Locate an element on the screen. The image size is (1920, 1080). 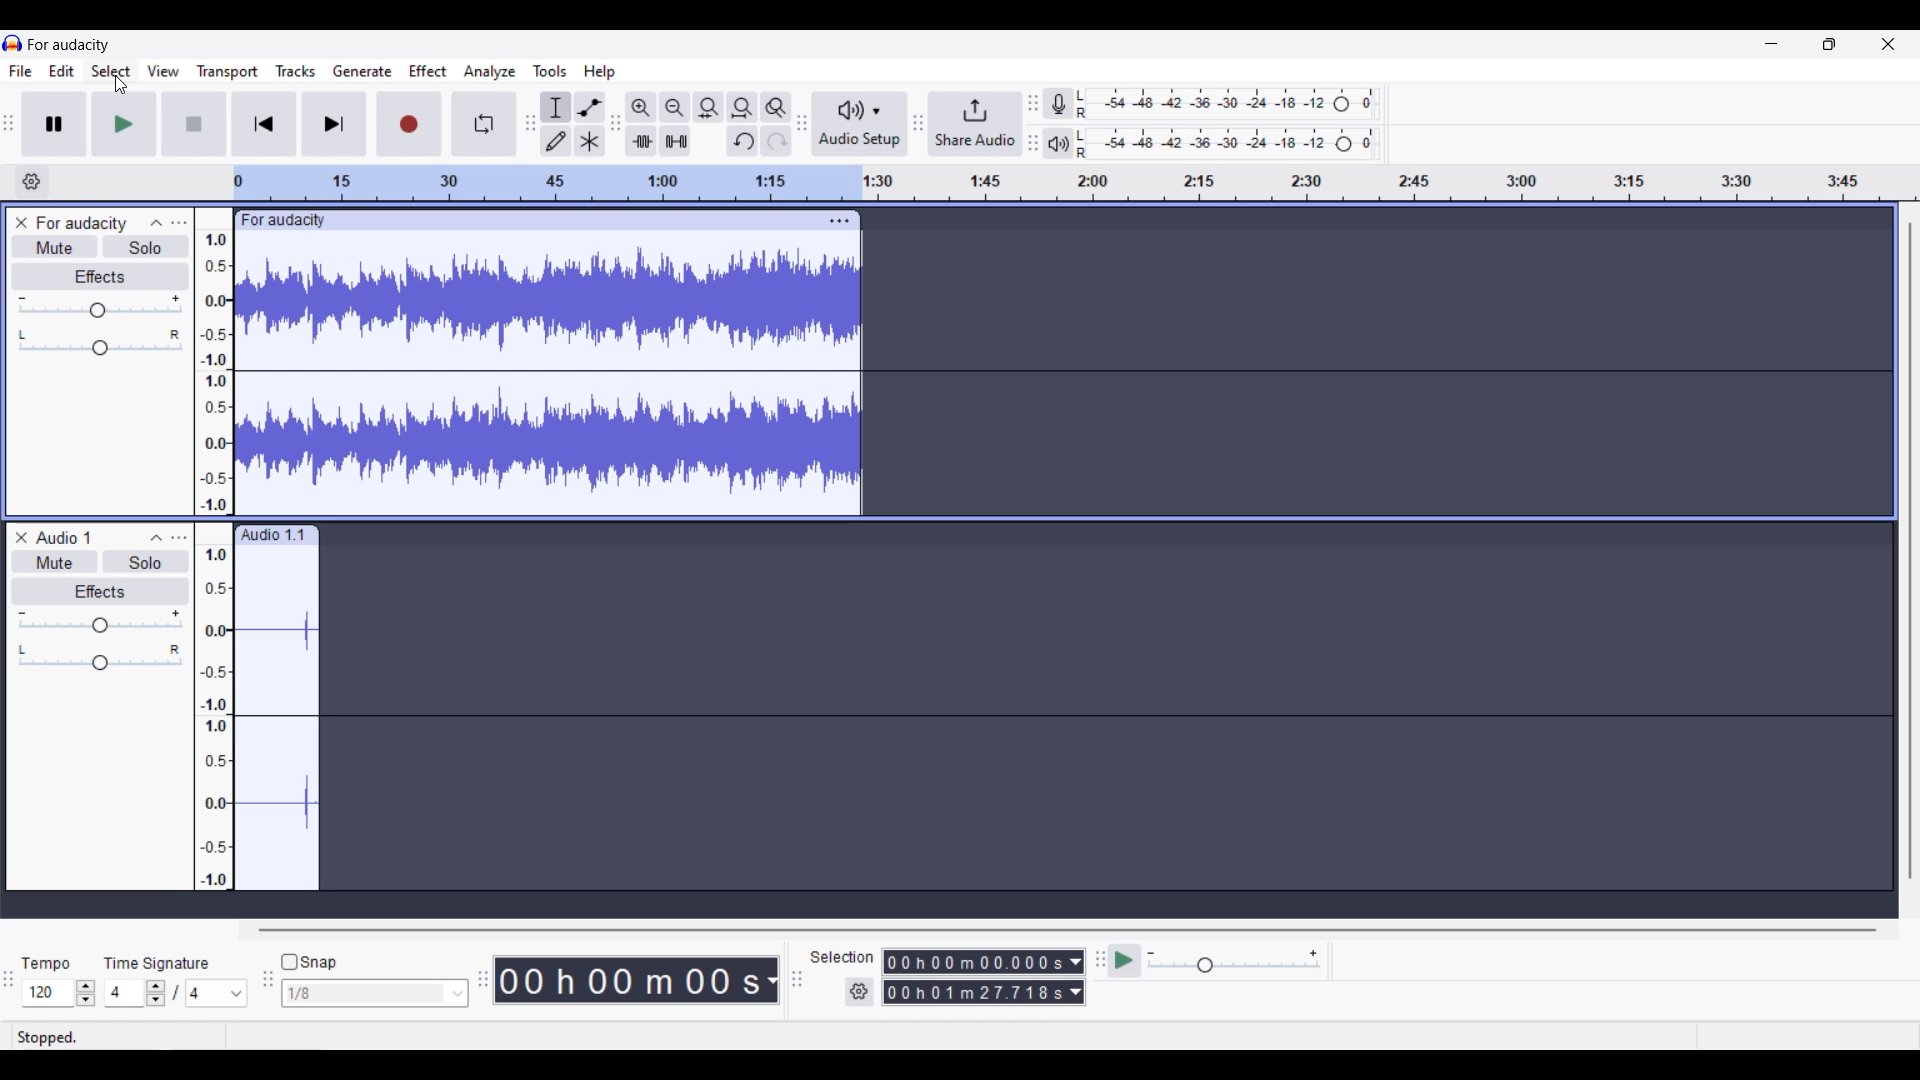
effects is located at coordinates (100, 592).